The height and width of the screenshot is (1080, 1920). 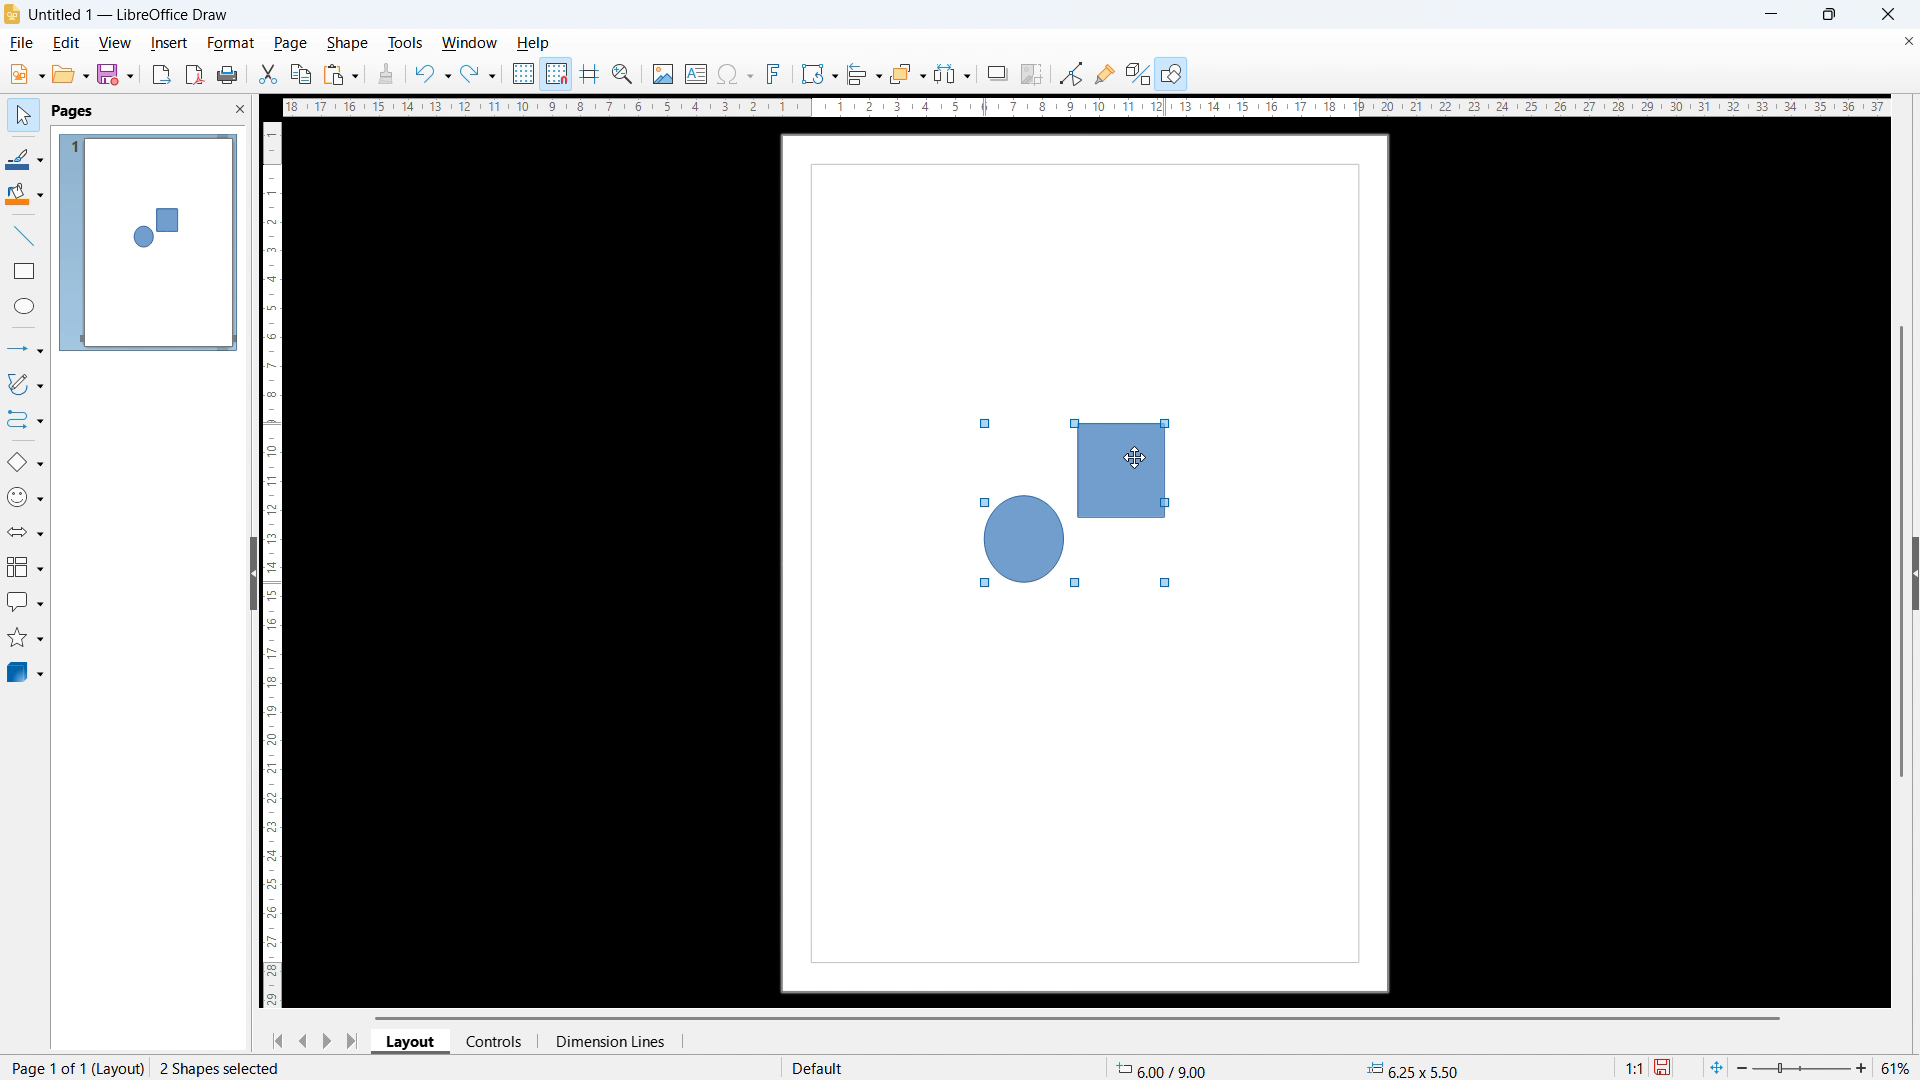 I want to click on stars & banners, so click(x=26, y=639).